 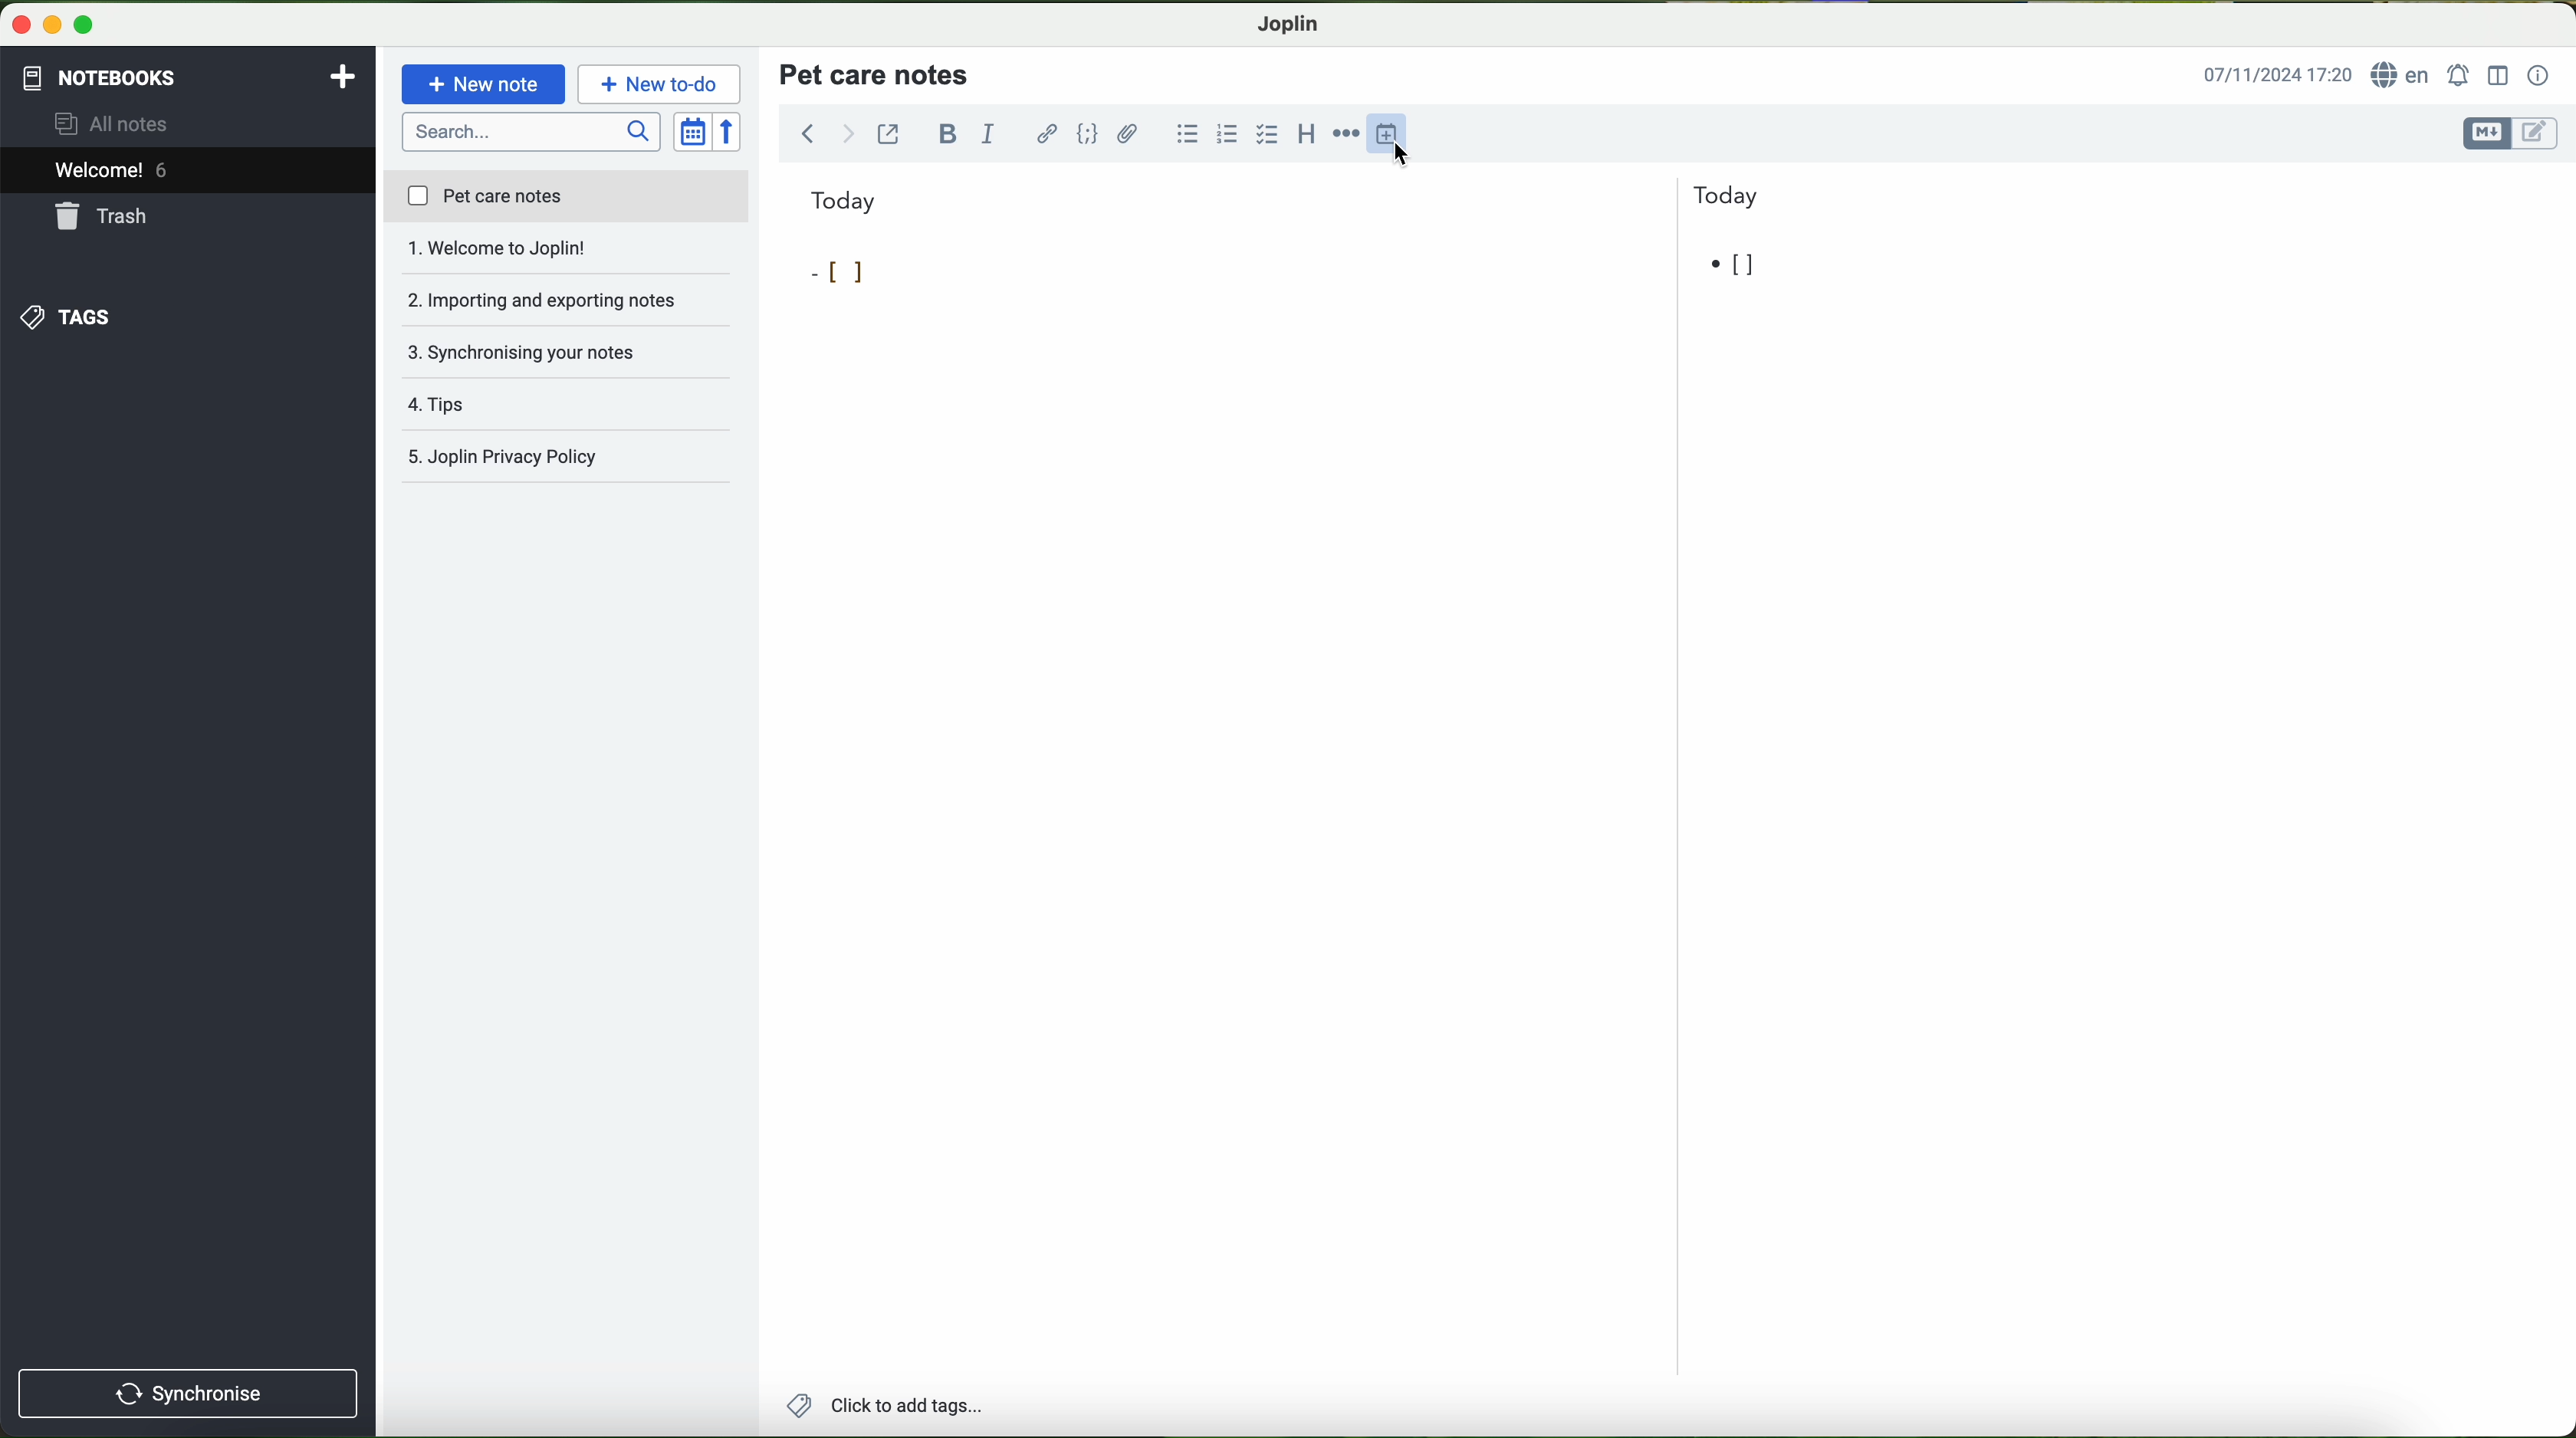 What do you see at coordinates (1396, 132) in the screenshot?
I see `insert time` at bounding box center [1396, 132].